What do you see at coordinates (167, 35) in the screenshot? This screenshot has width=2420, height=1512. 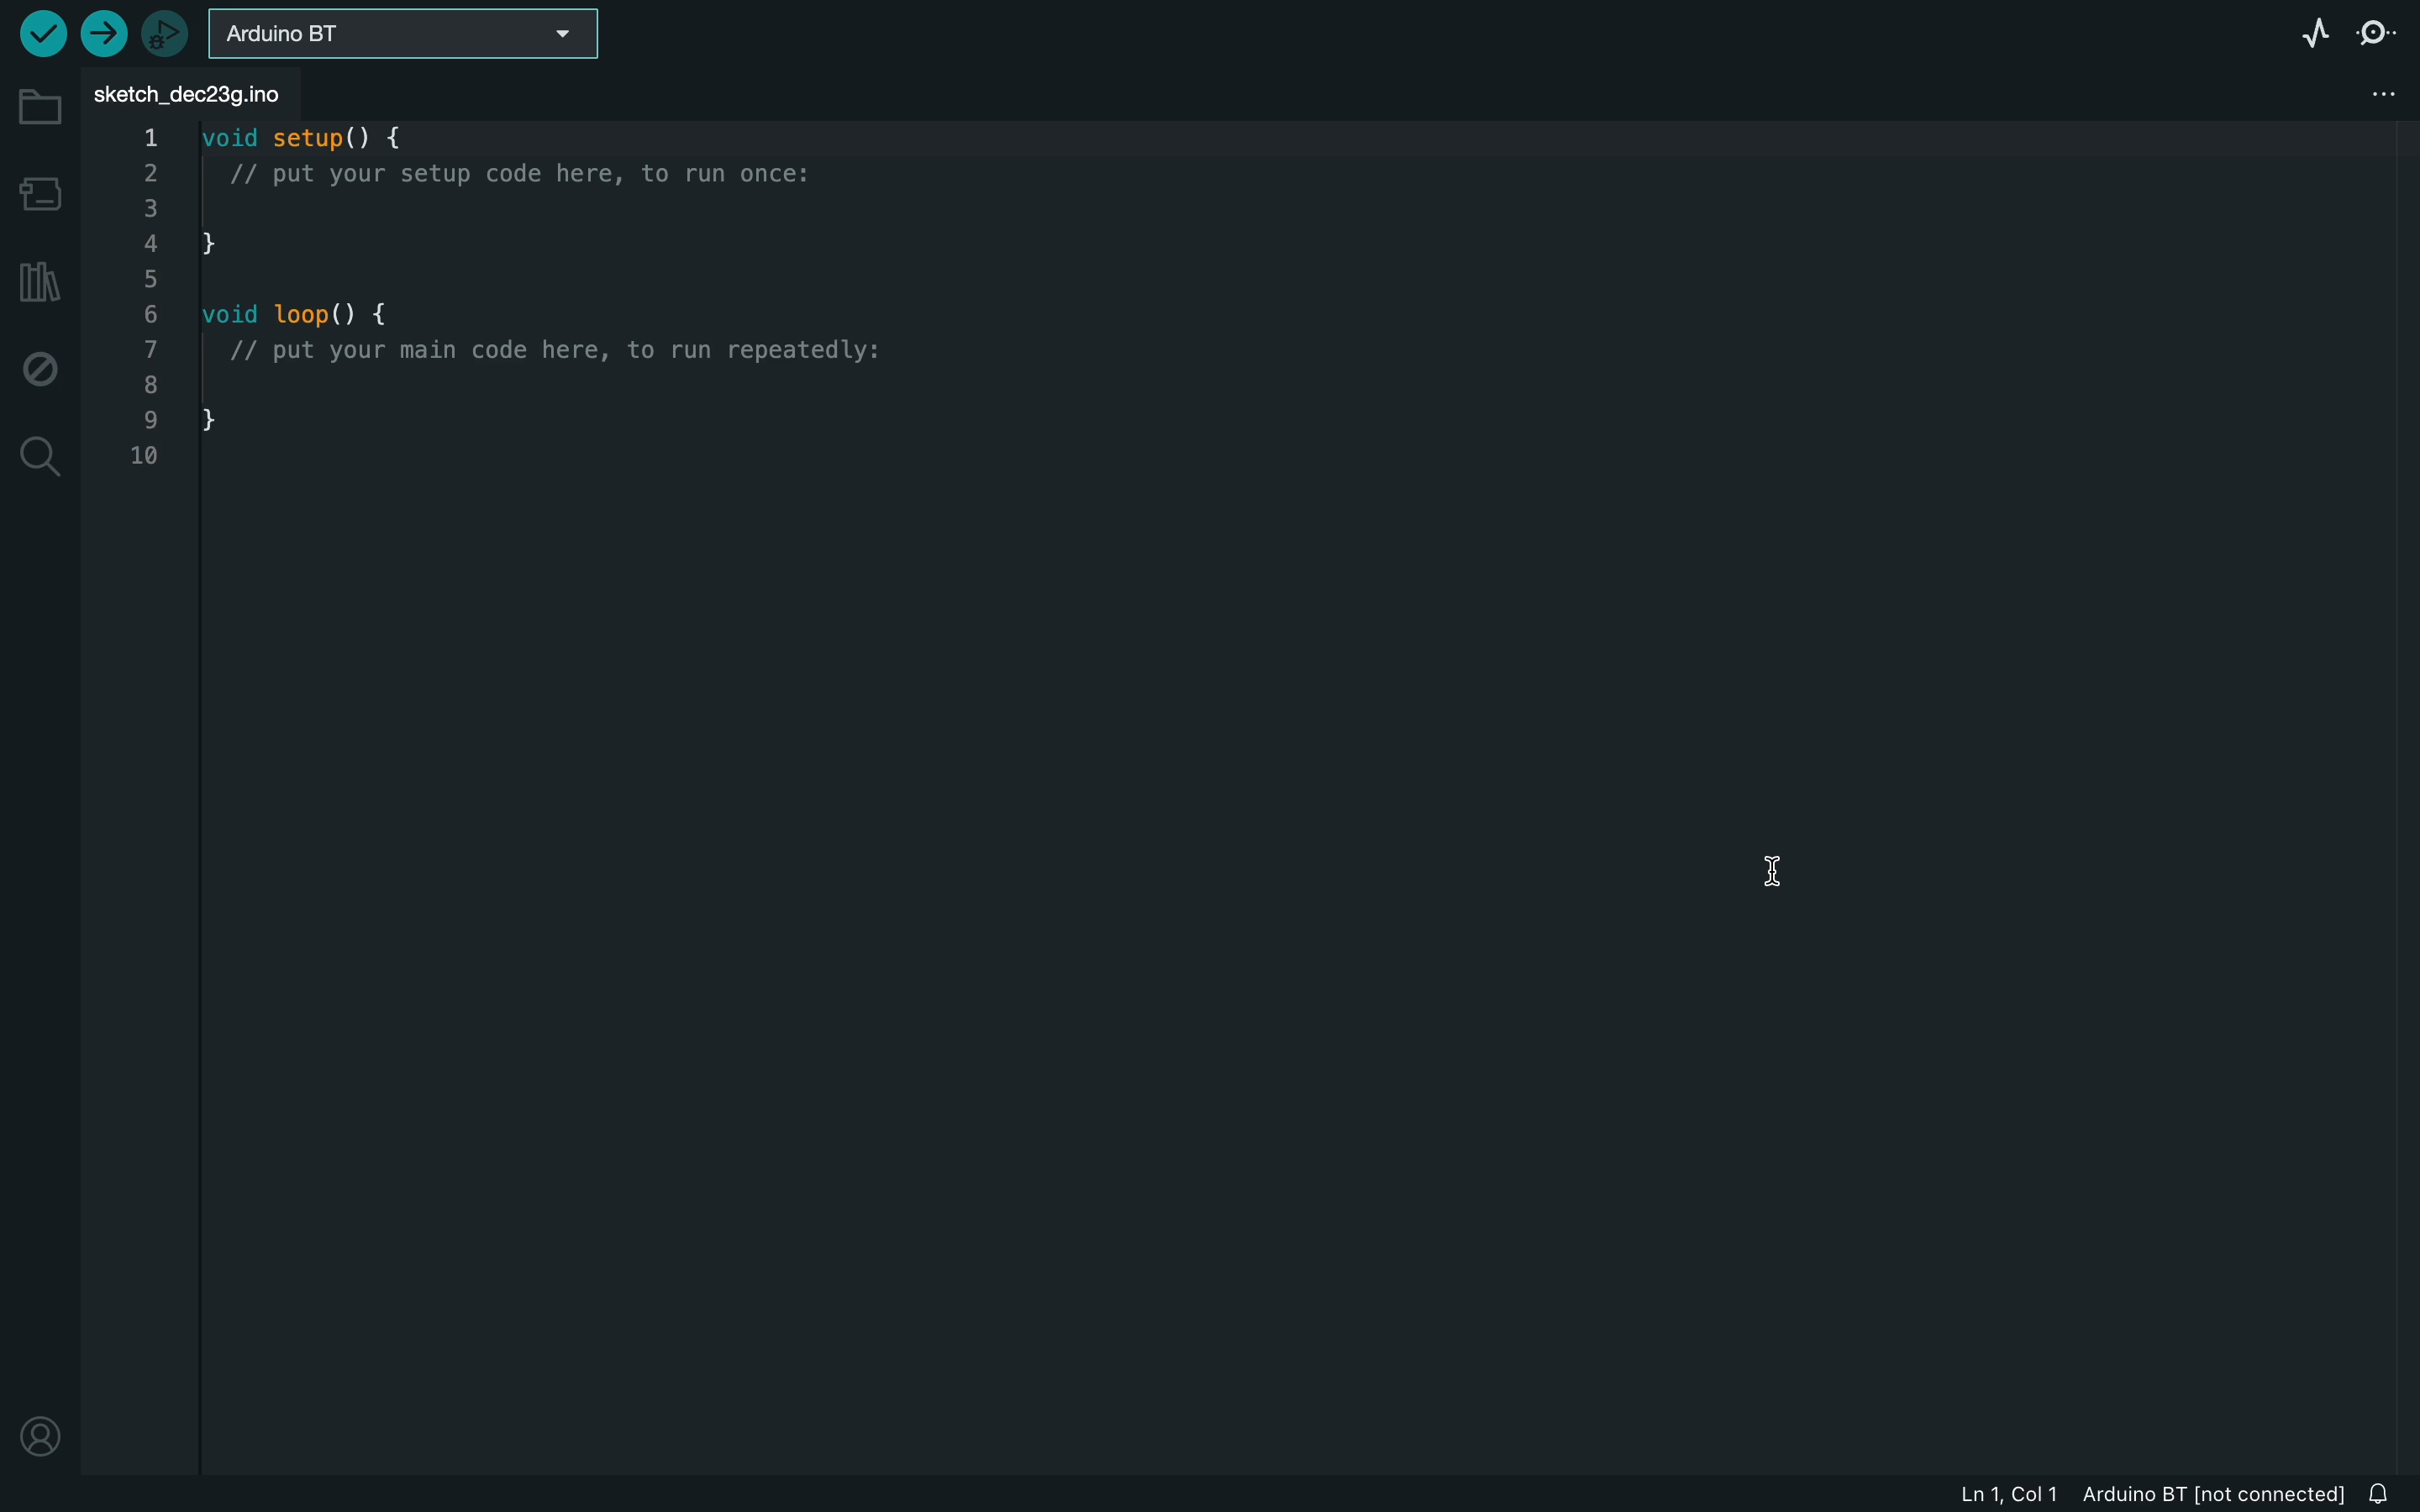 I see `debugger` at bounding box center [167, 35].